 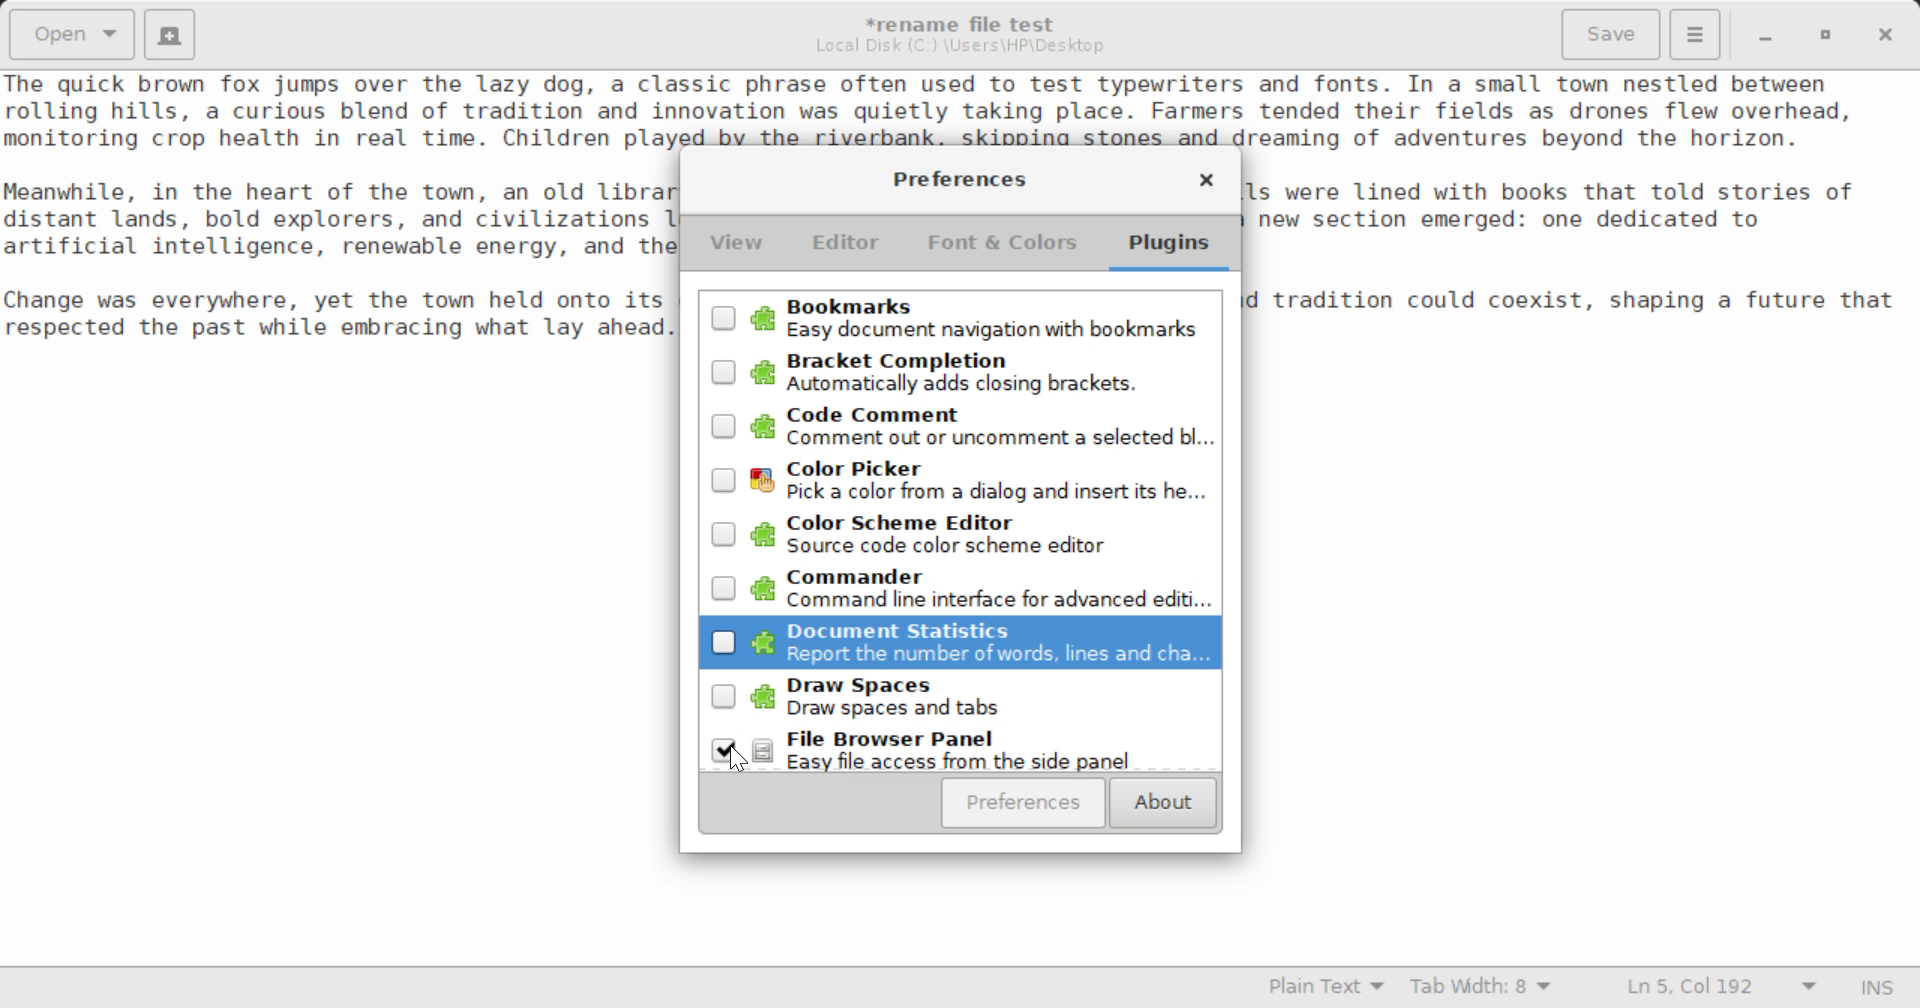 What do you see at coordinates (961, 749) in the screenshot?
I see `Selected Browser Panel` at bounding box center [961, 749].